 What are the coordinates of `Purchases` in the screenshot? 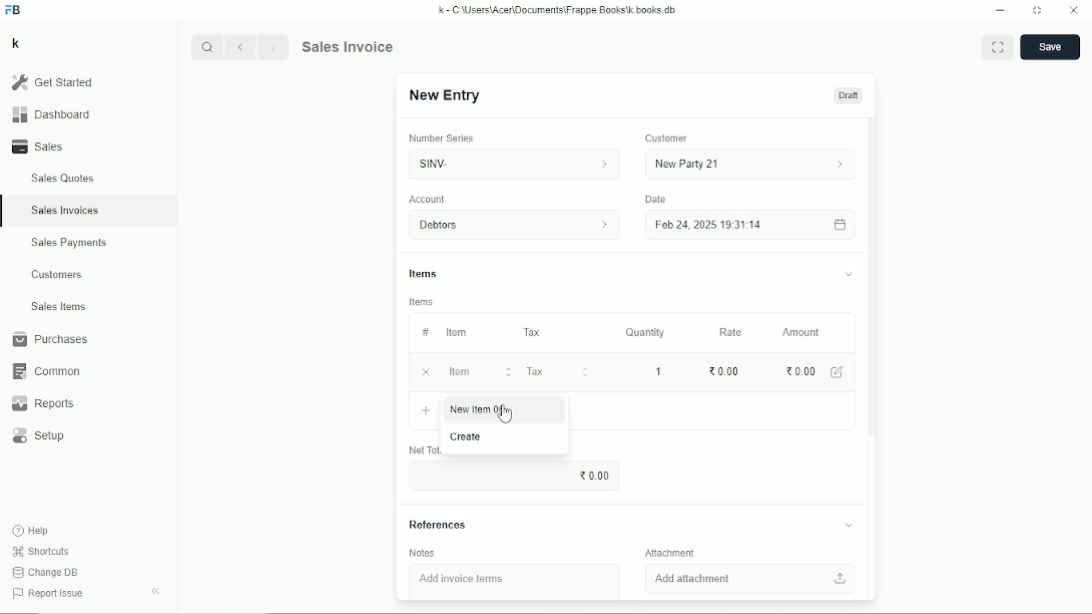 It's located at (49, 339).